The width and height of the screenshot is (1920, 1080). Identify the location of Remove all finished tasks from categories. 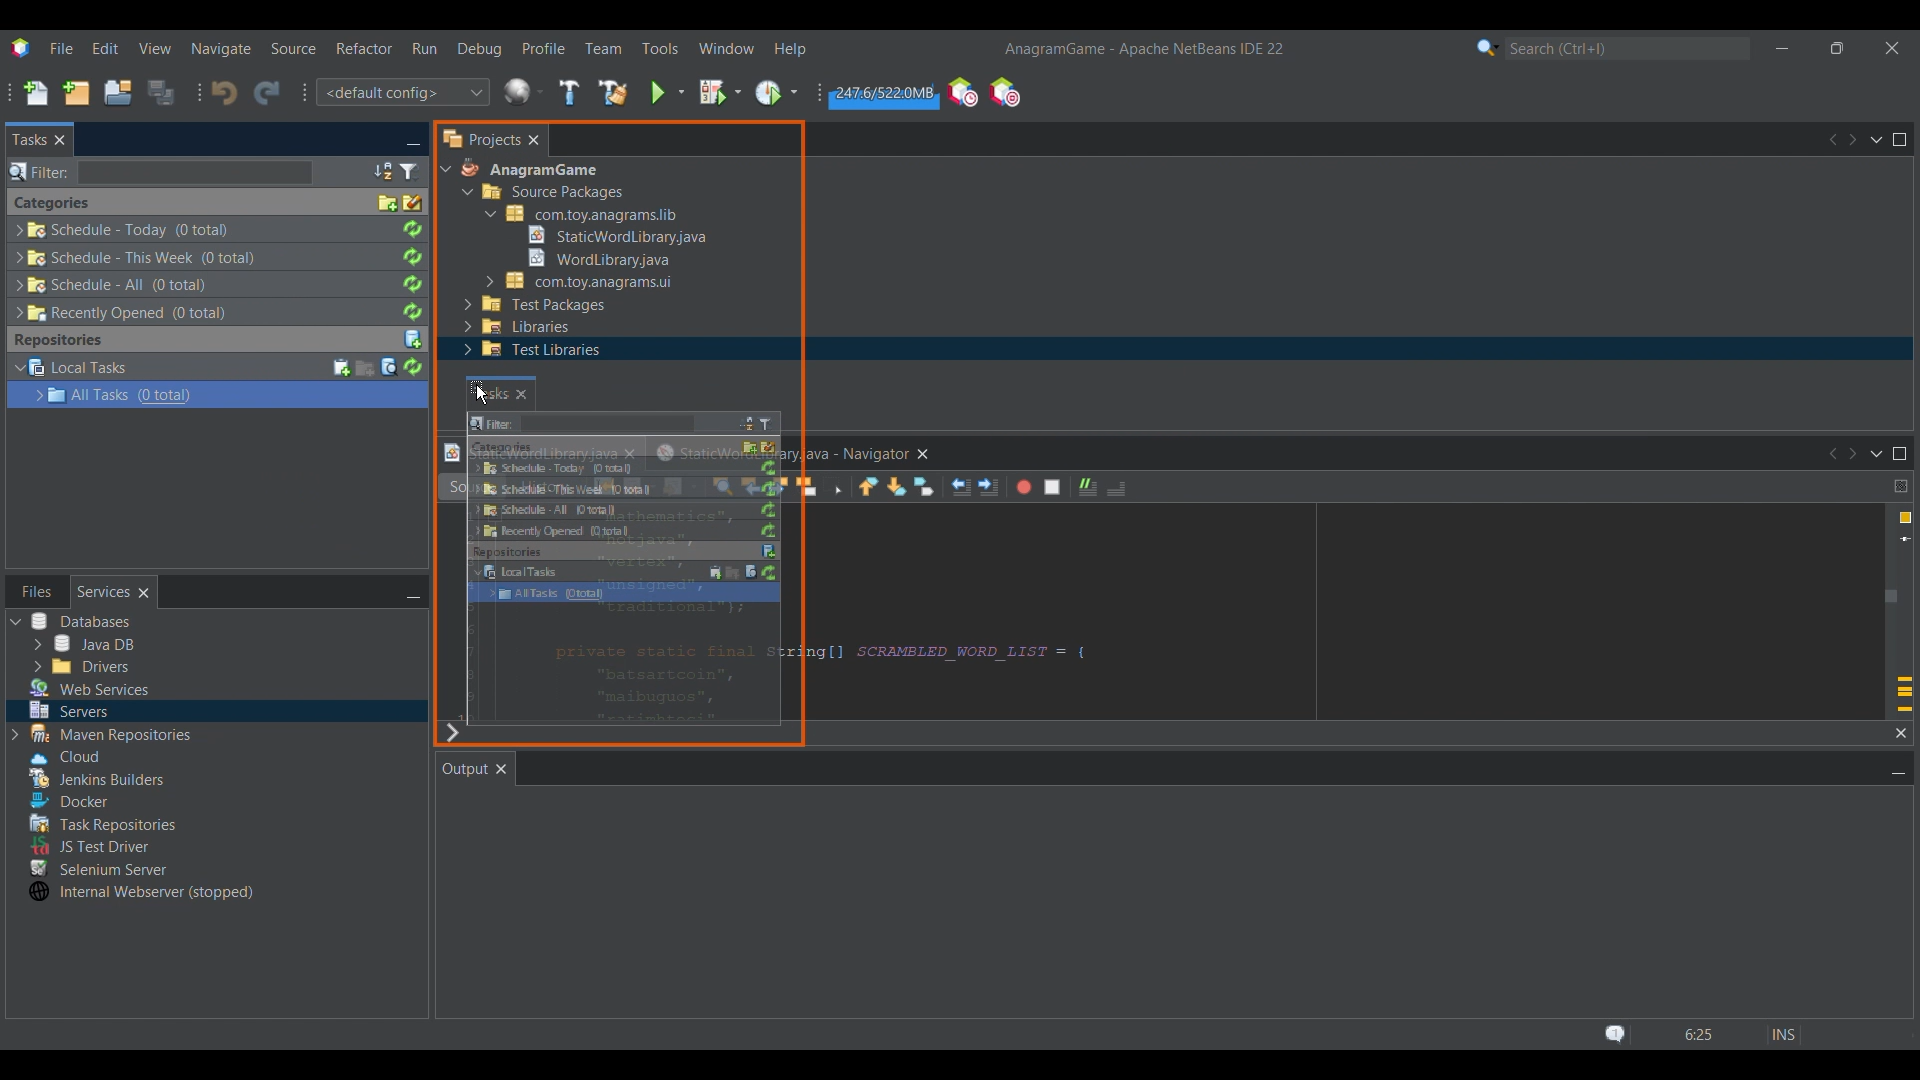
(413, 203).